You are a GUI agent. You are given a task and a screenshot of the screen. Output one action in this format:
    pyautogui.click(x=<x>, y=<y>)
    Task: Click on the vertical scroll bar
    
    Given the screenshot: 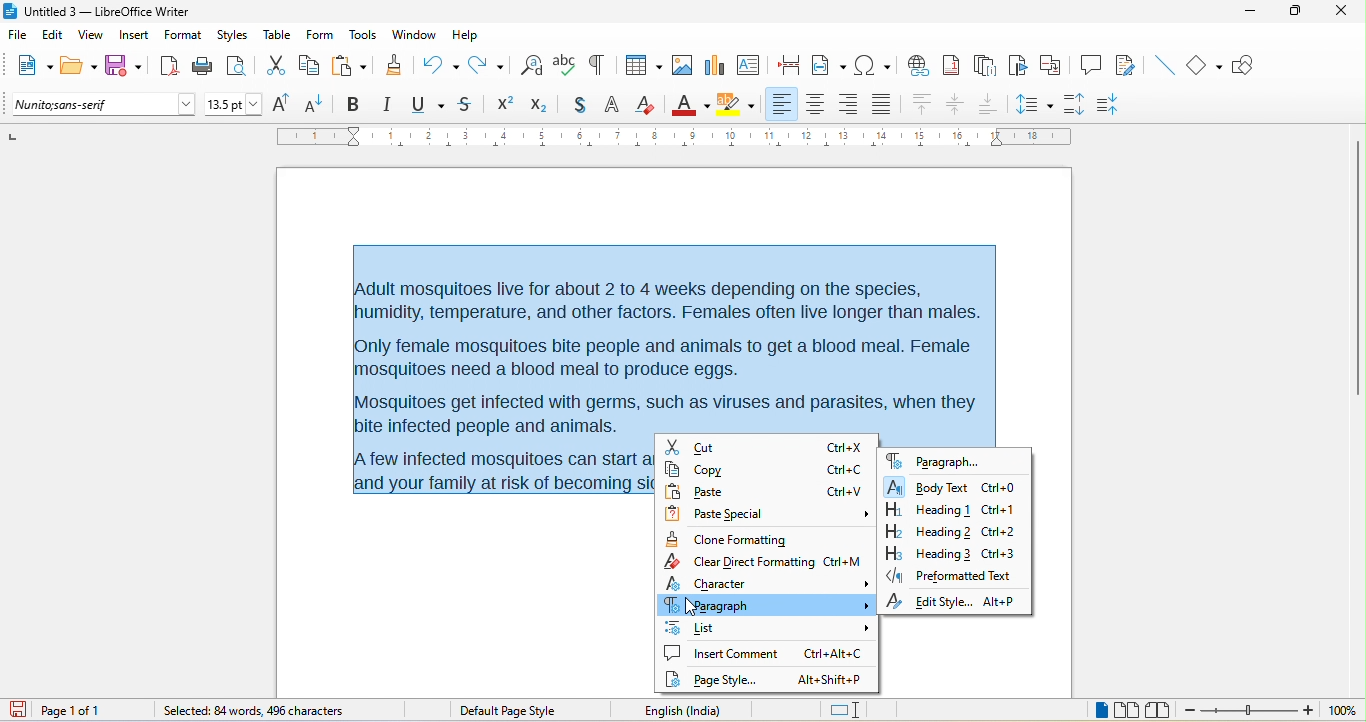 What is the action you would take?
    pyautogui.click(x=1357, y=270)
    